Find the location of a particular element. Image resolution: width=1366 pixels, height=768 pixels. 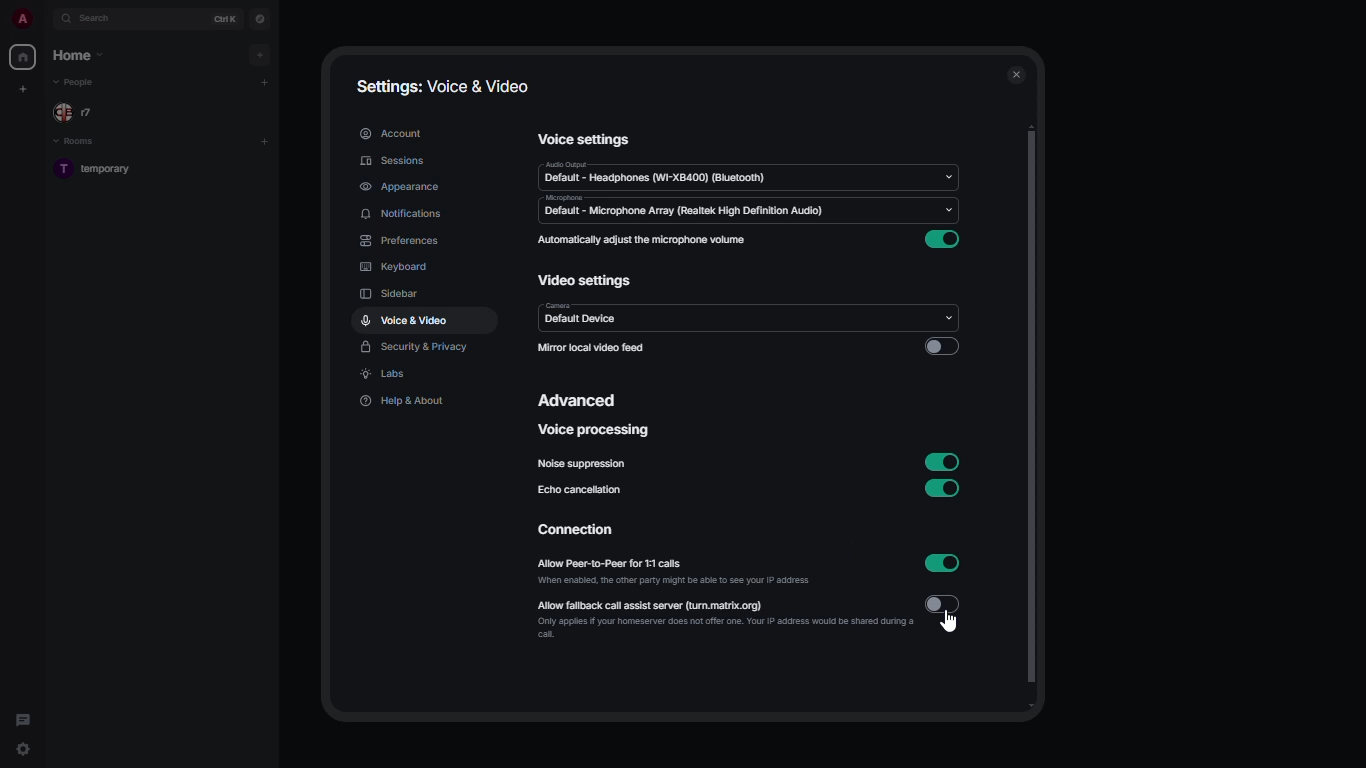

voice settings is located at coordinates (583, 138).